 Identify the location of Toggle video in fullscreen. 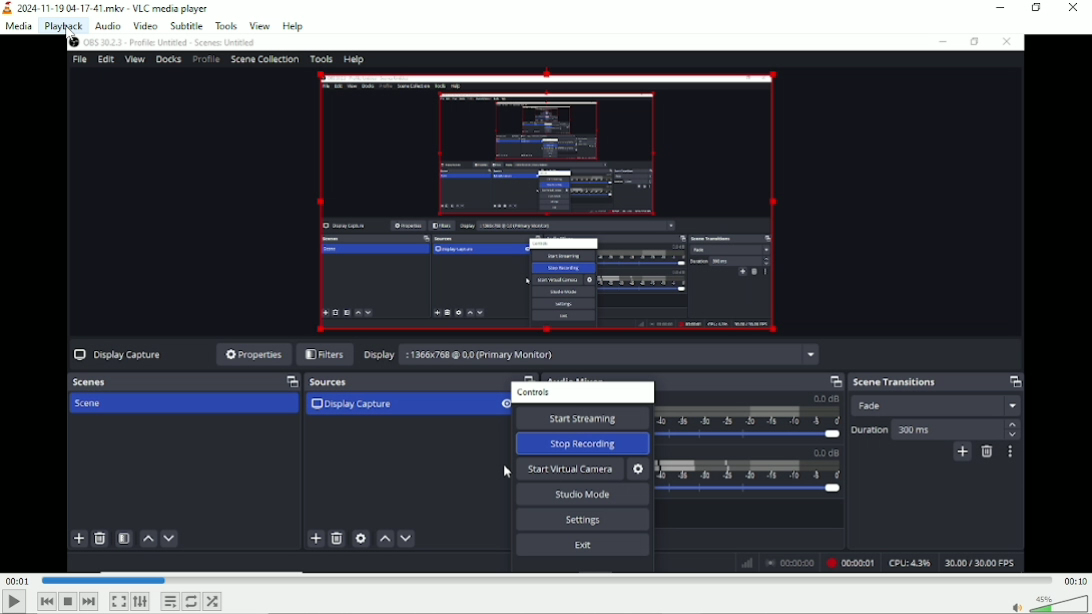
(119, 602).